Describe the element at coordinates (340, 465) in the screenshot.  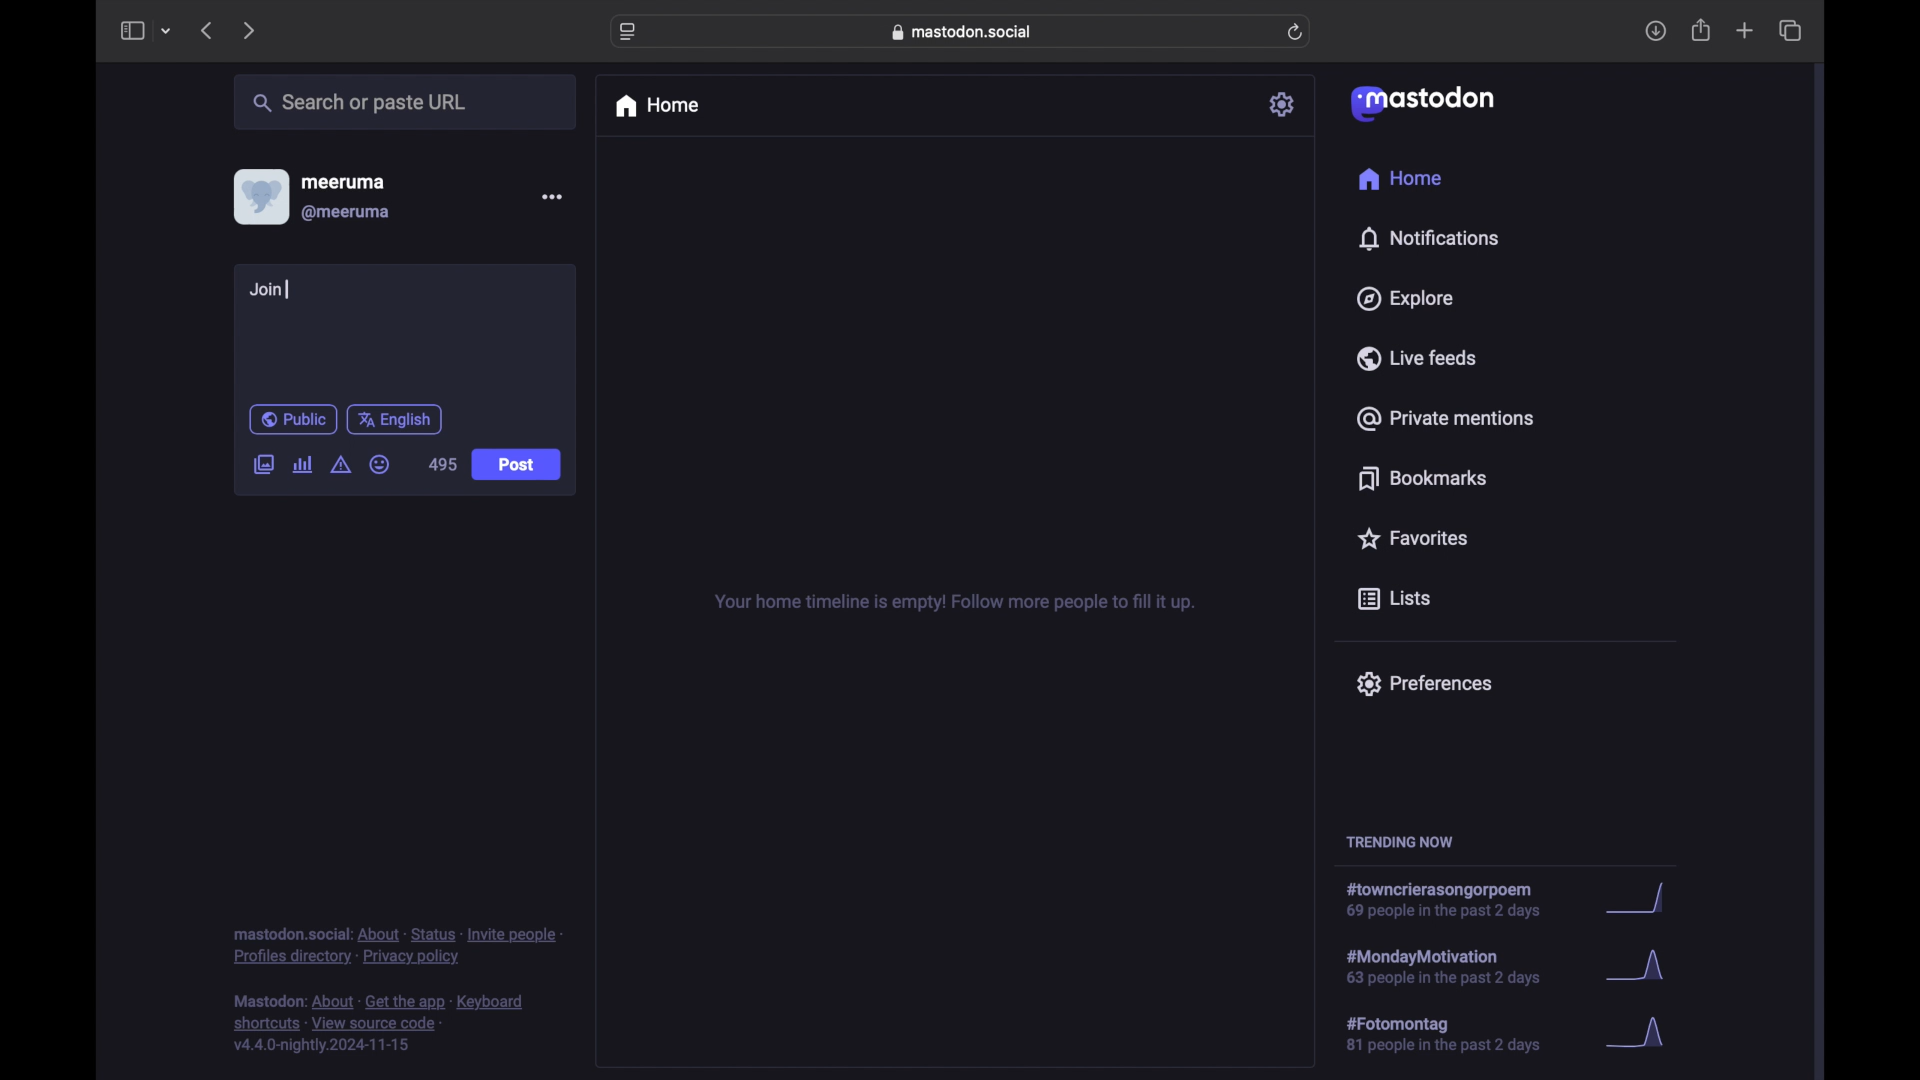
I see `add content warning` at that location.